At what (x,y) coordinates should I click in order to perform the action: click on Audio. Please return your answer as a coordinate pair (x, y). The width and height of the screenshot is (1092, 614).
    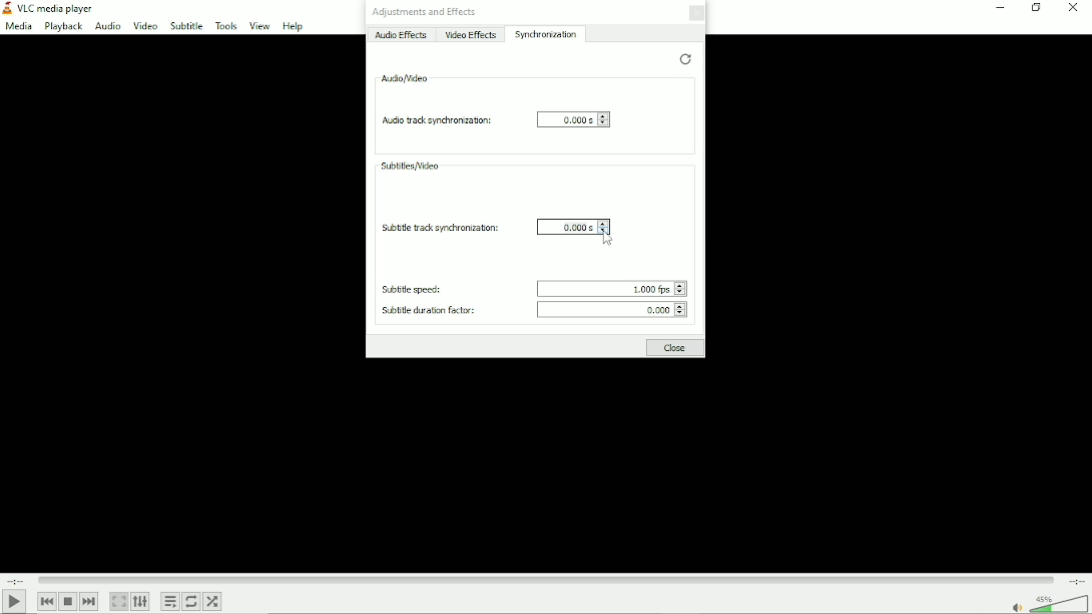
    Looking at the image, I should click on (105, 27).